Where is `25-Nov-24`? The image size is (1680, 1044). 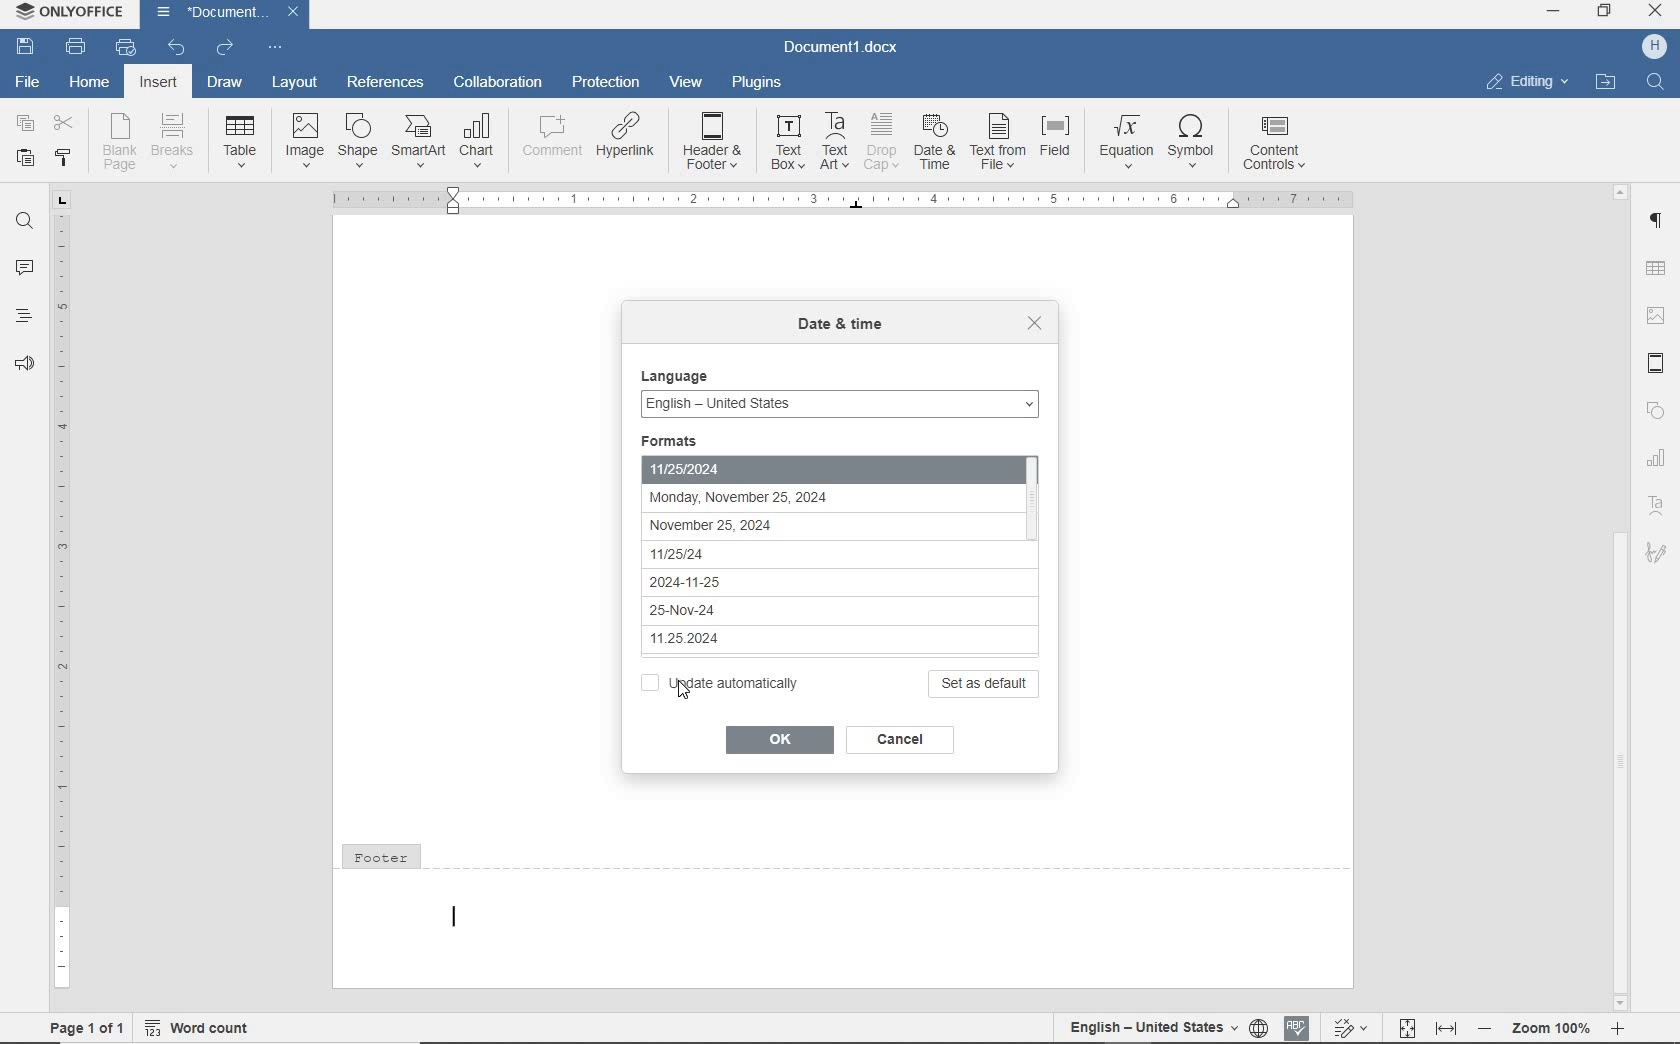 25-Nov-24 is located at coordinates (763, 611).